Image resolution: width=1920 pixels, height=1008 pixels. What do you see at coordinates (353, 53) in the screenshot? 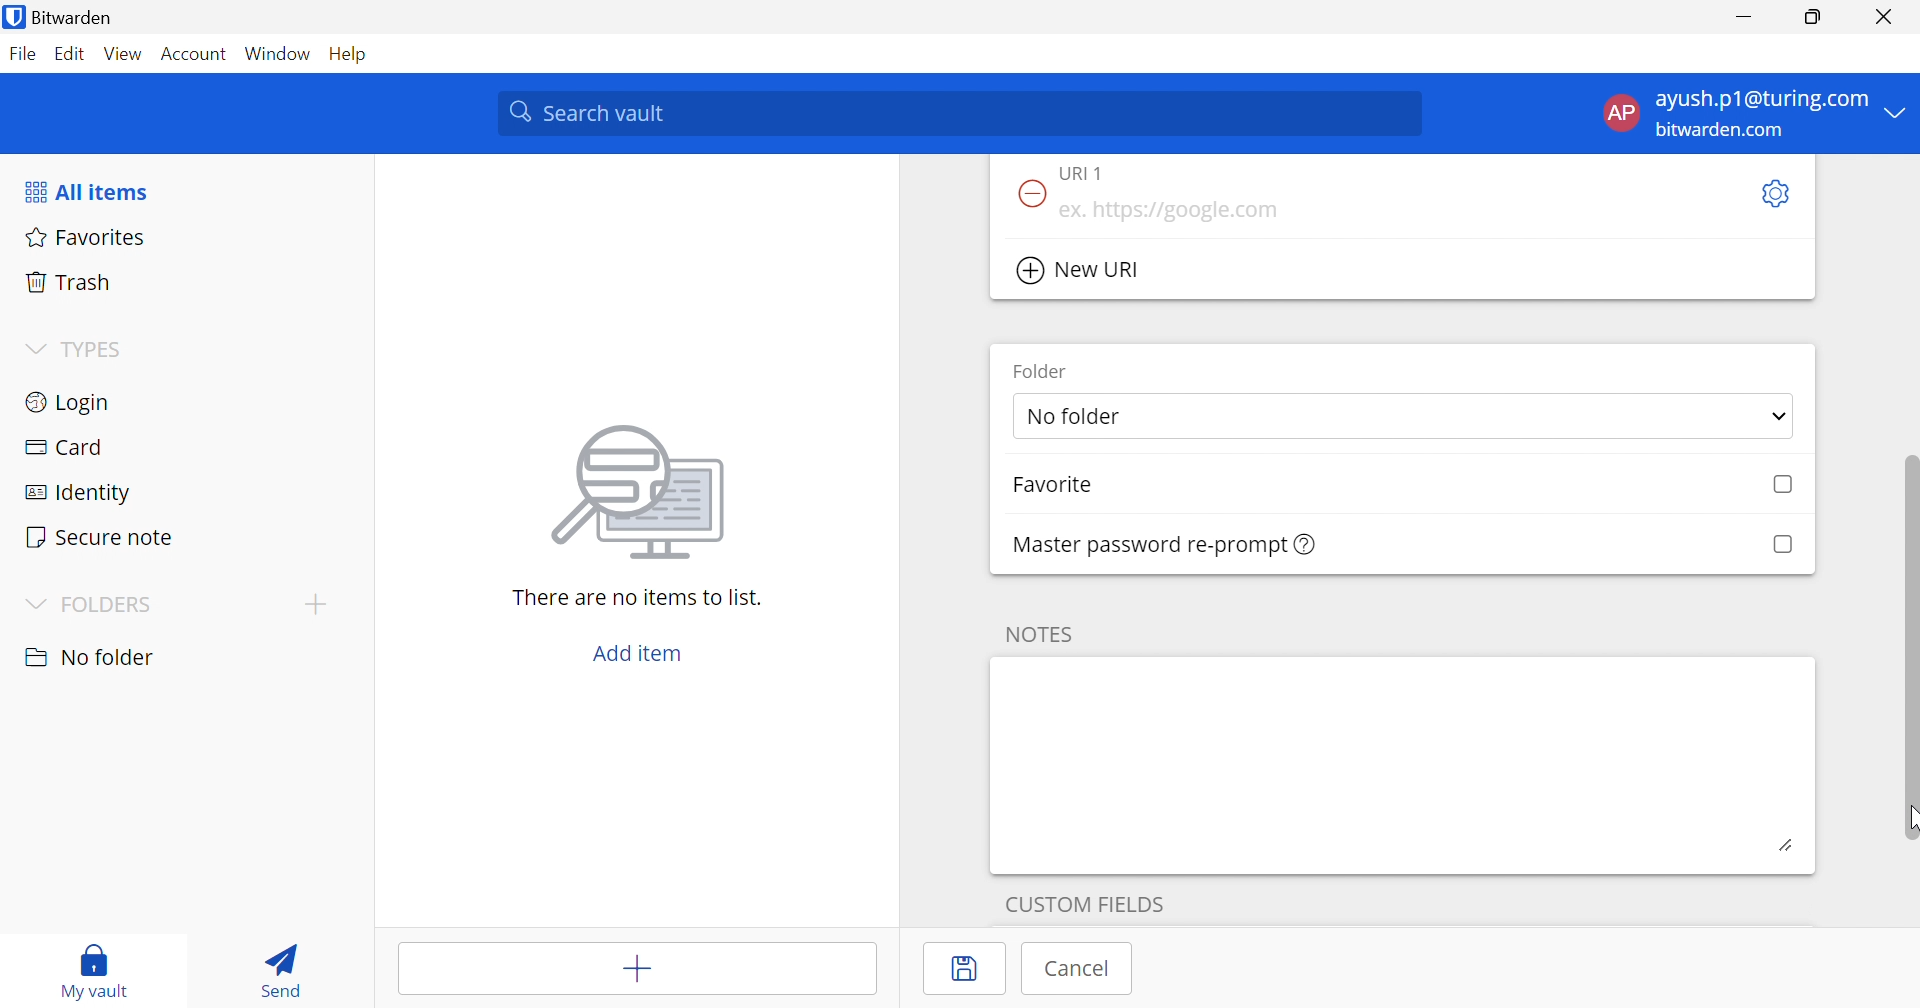
I see `Help` at bounding box center [353, 53].